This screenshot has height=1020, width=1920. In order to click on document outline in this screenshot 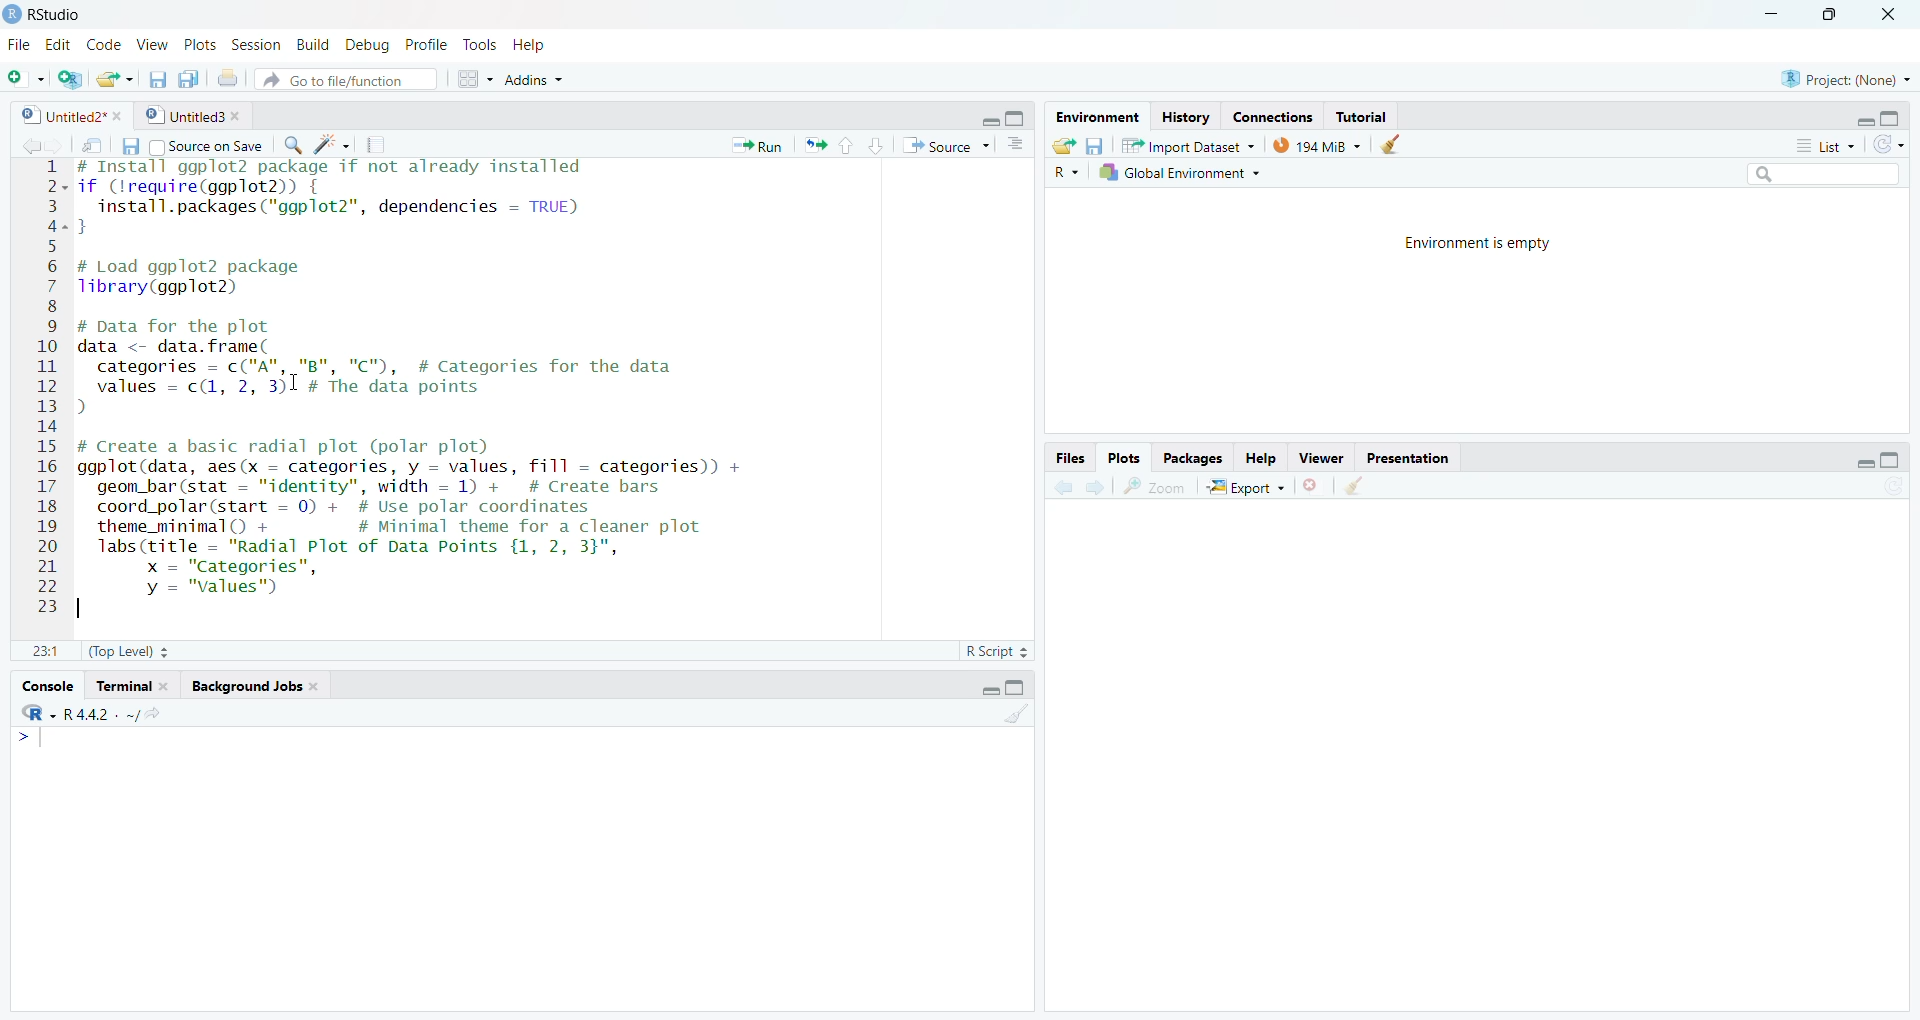, I will do `click(1017, 146)`.